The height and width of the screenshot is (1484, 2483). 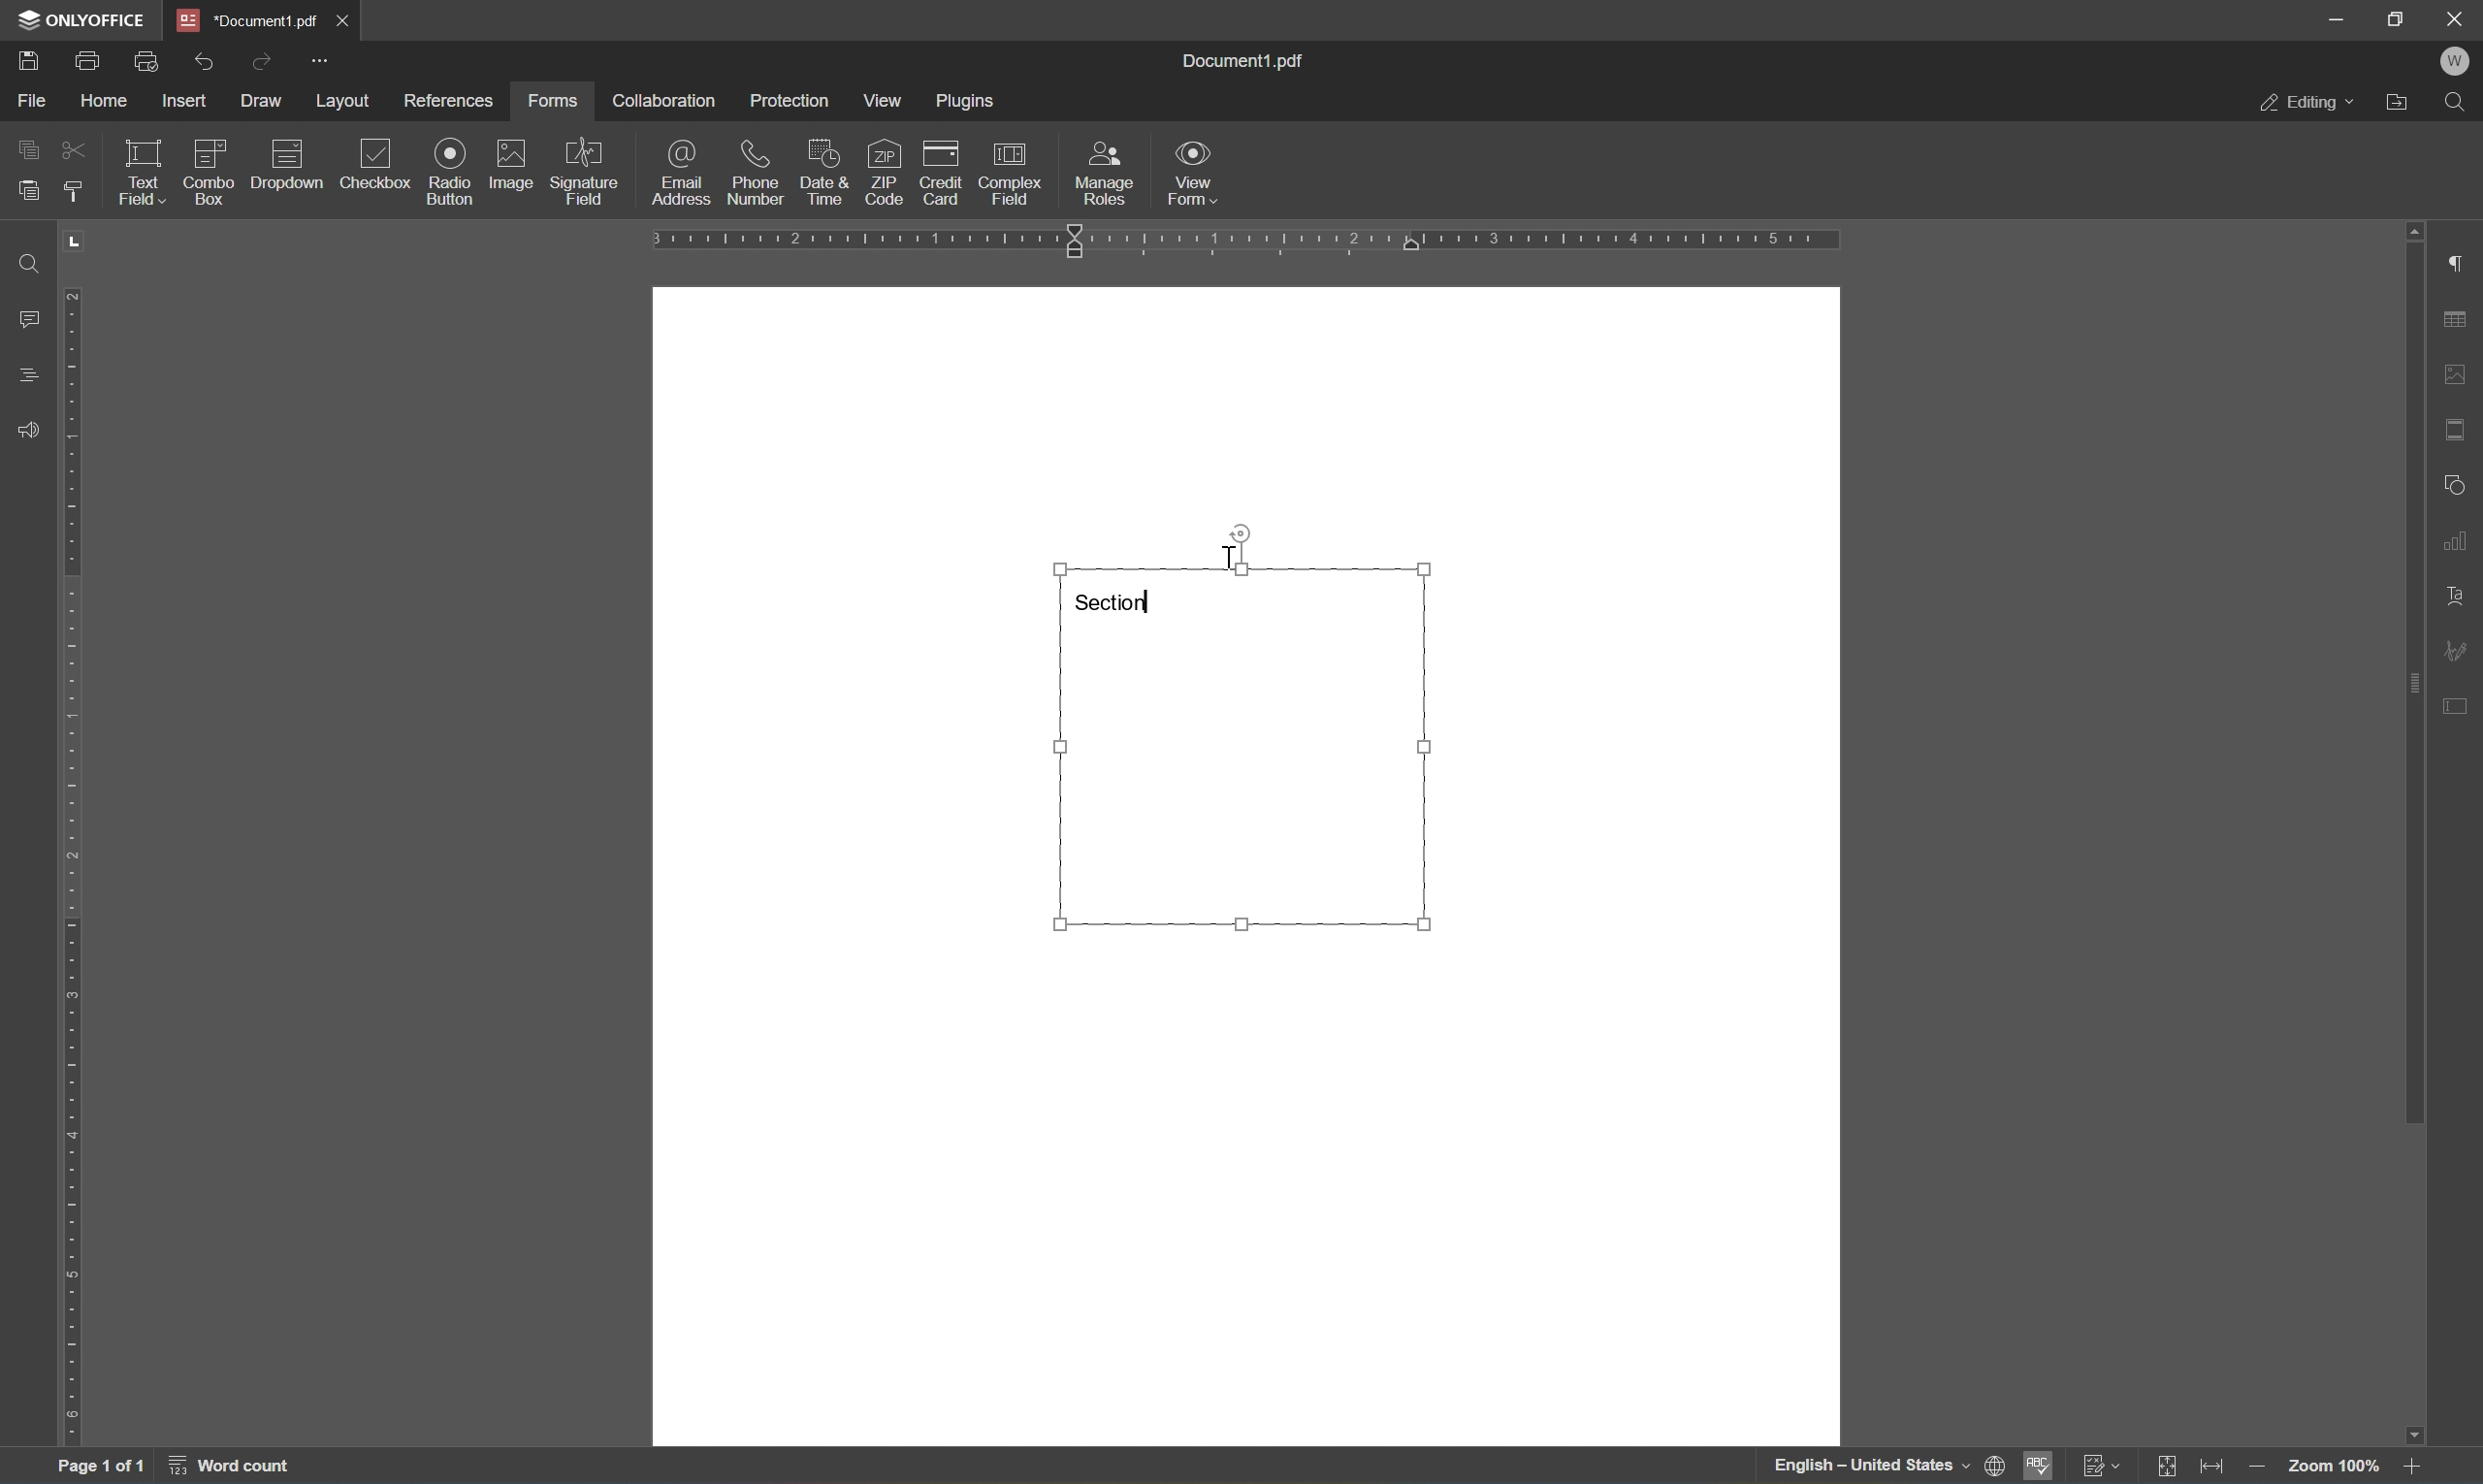 What do you see at coordinates (2415, 1465) in the screenshot?
I see `zoom in` at bounding box center [2415, 1465].